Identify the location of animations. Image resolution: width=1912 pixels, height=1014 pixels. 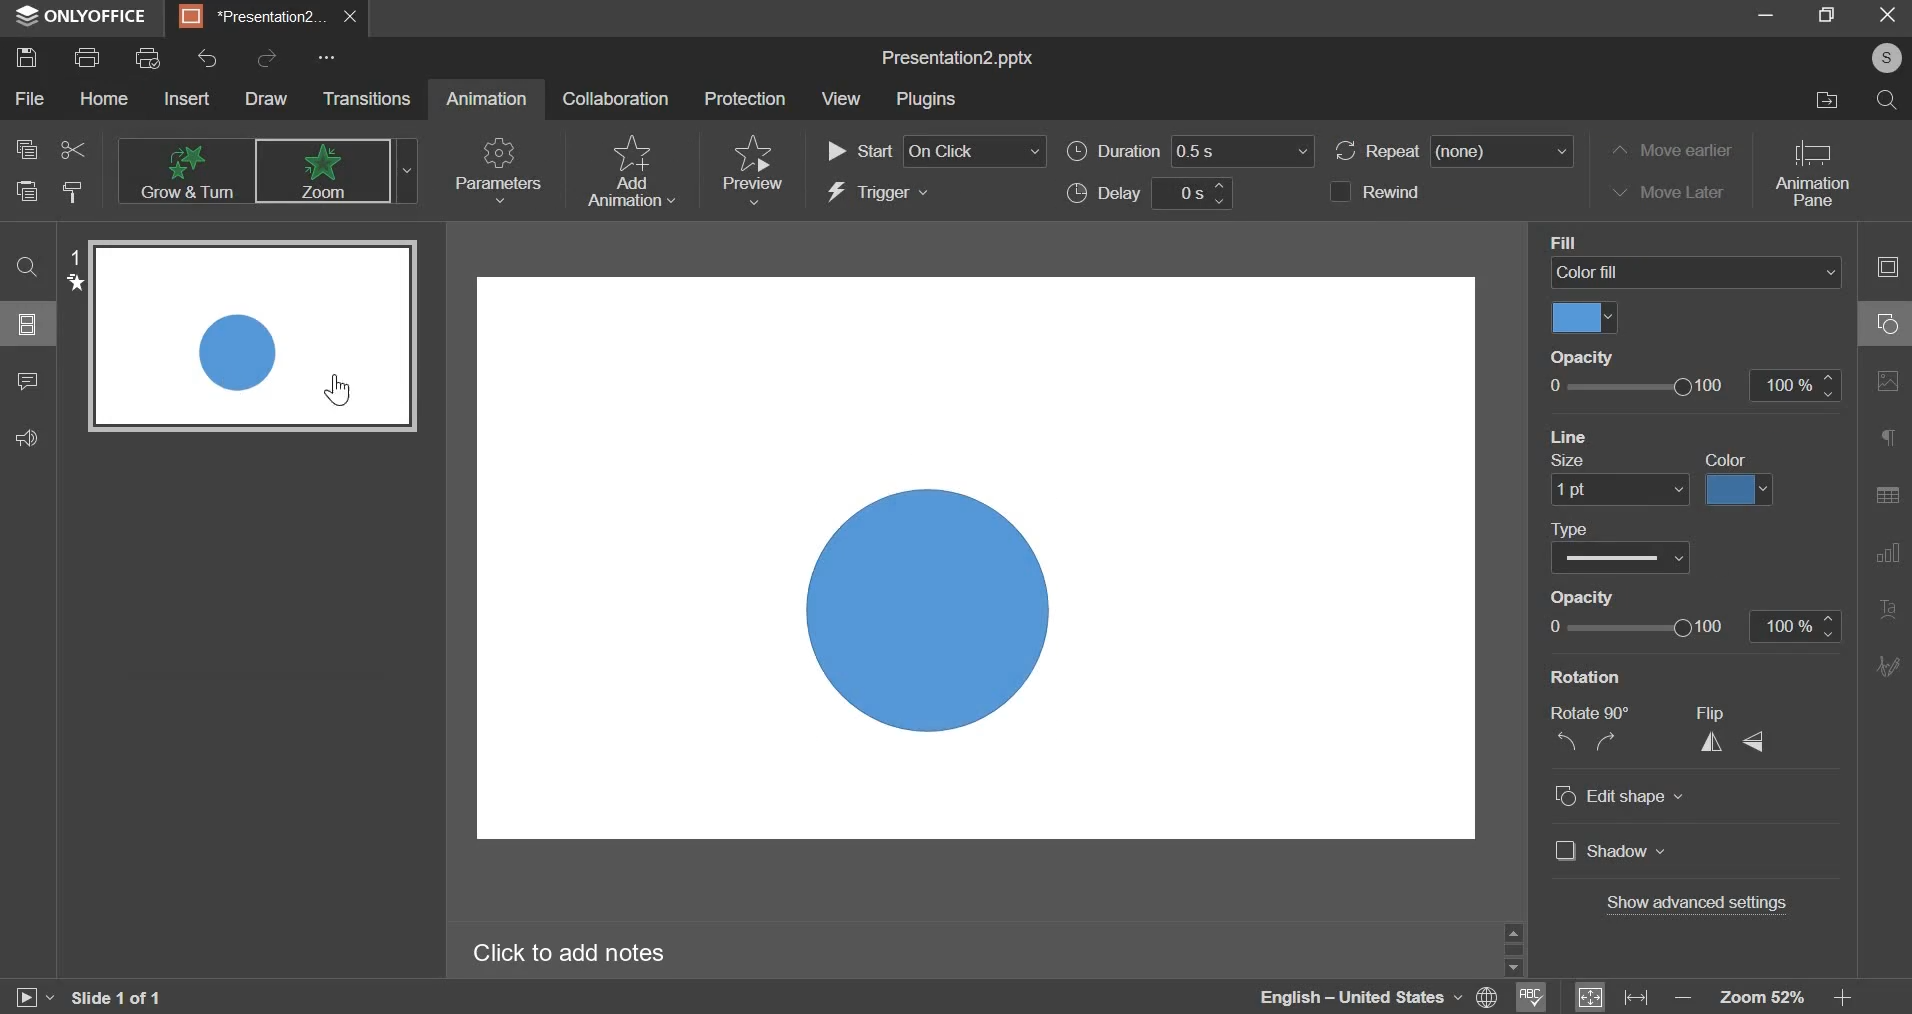
(262, 168).